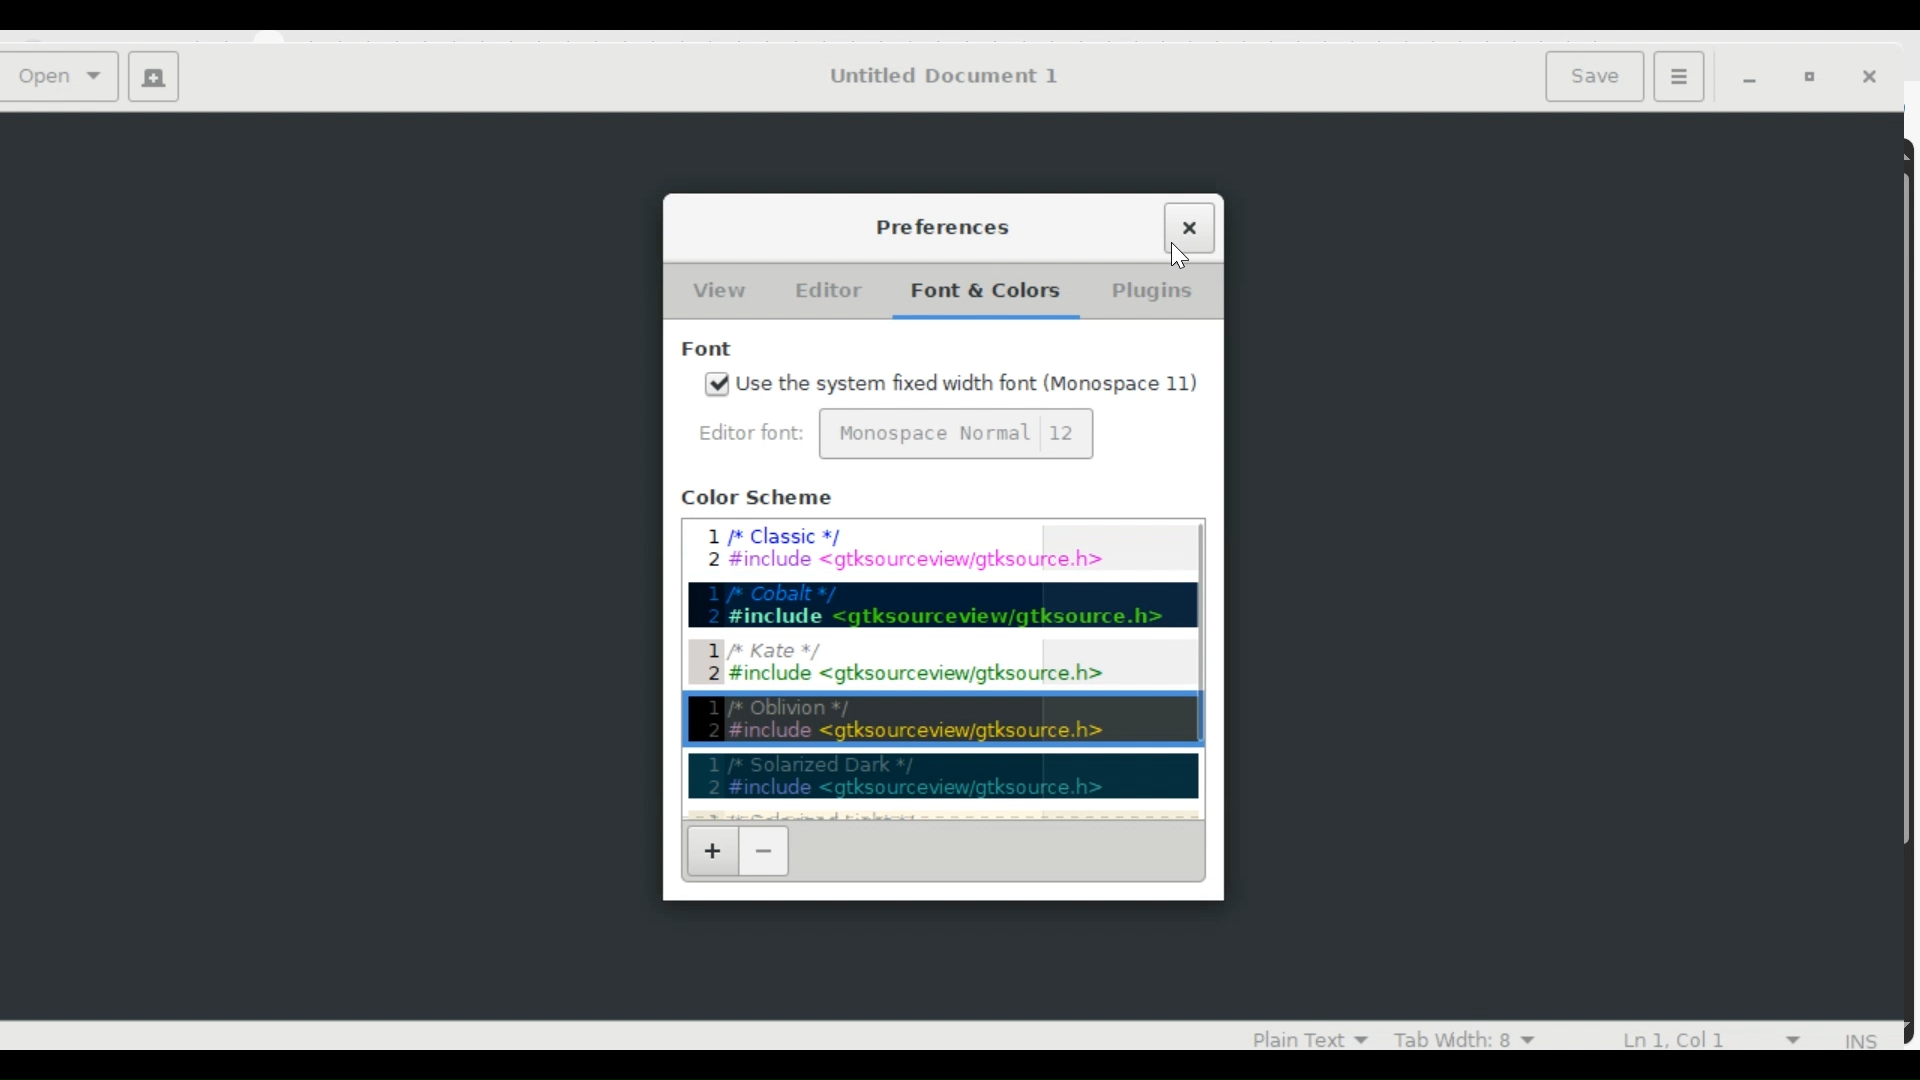  Describe the element at coordinates (1598, 75) in the screenshot. I see `Save` at that location.